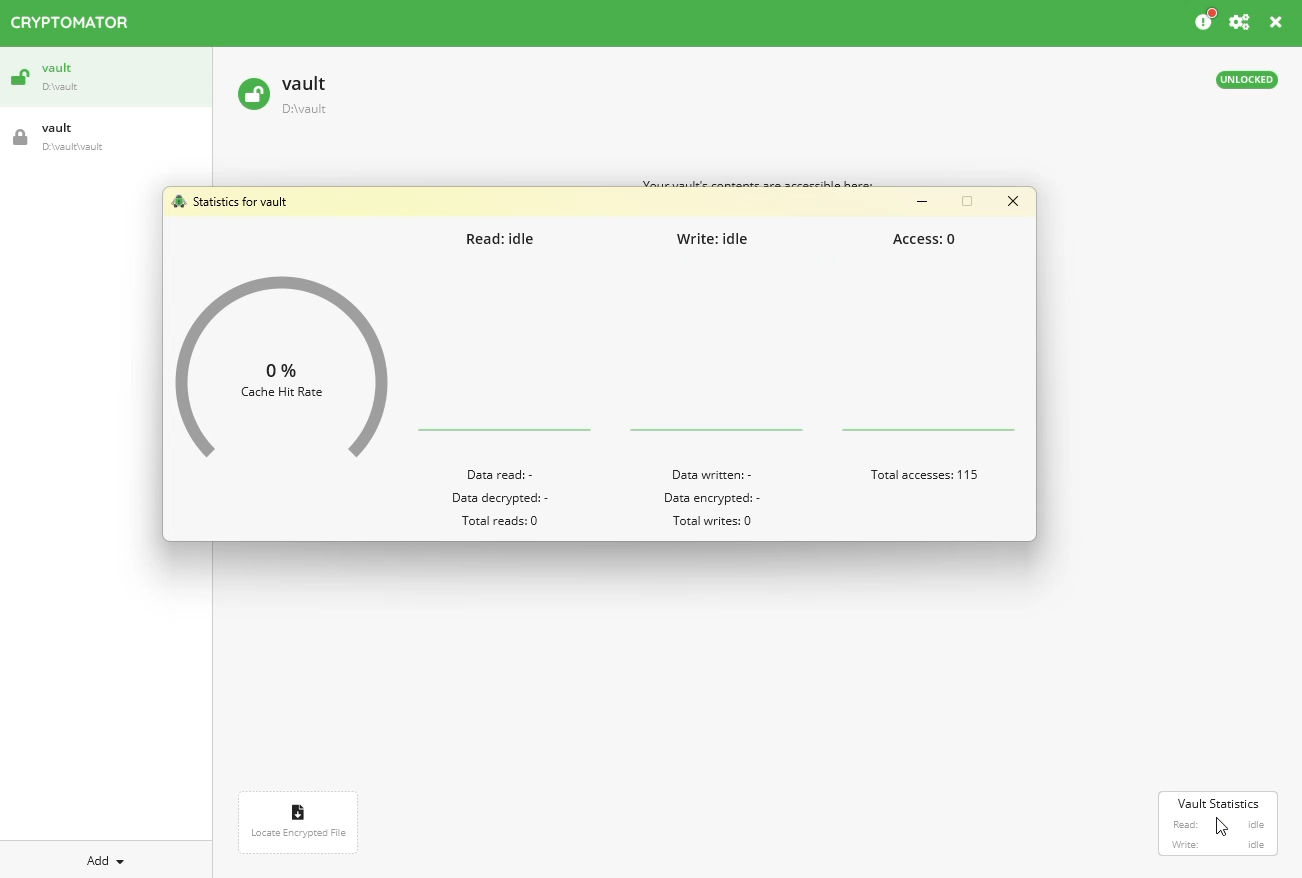 The width and height of the screenshot is (1302, 878). Describe the element at coordinates (1258, 824) in the screenshot. I see `idle` at that location.